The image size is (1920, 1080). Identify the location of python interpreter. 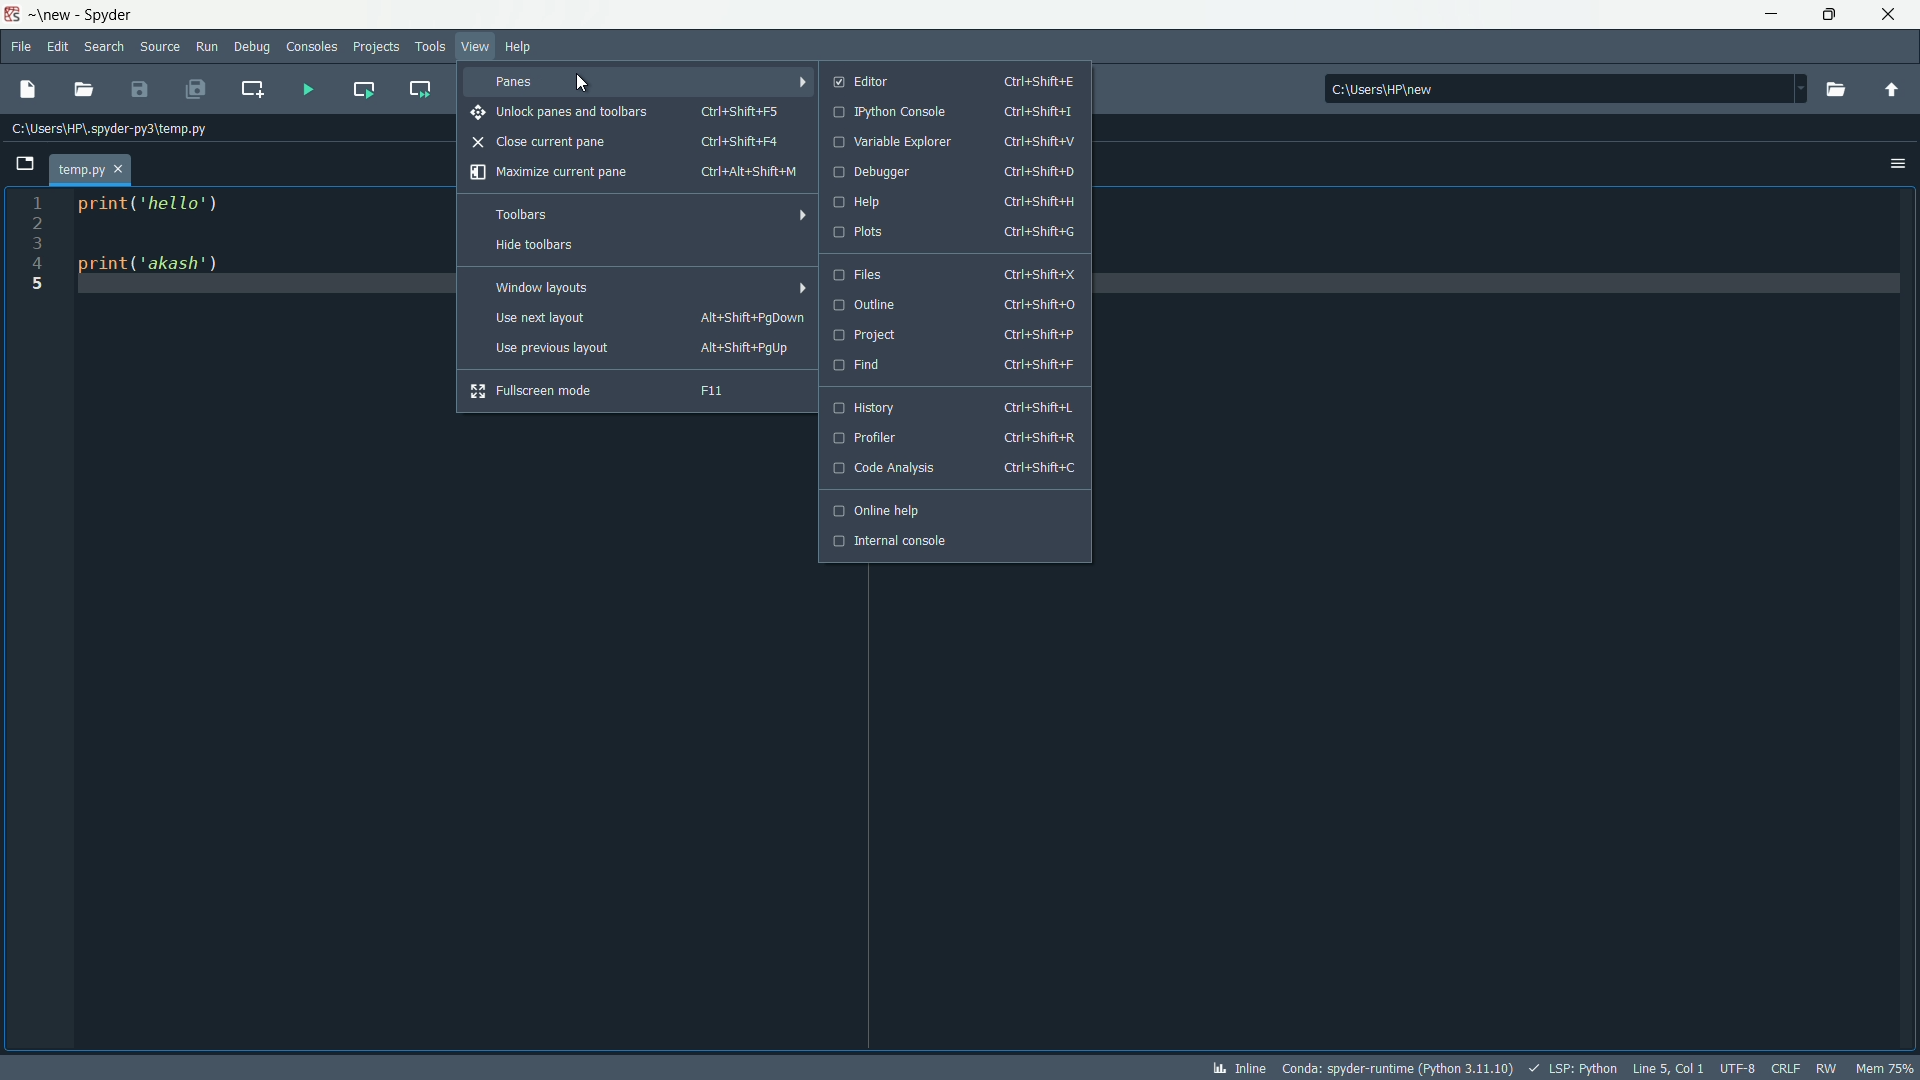
(1397, 1068).